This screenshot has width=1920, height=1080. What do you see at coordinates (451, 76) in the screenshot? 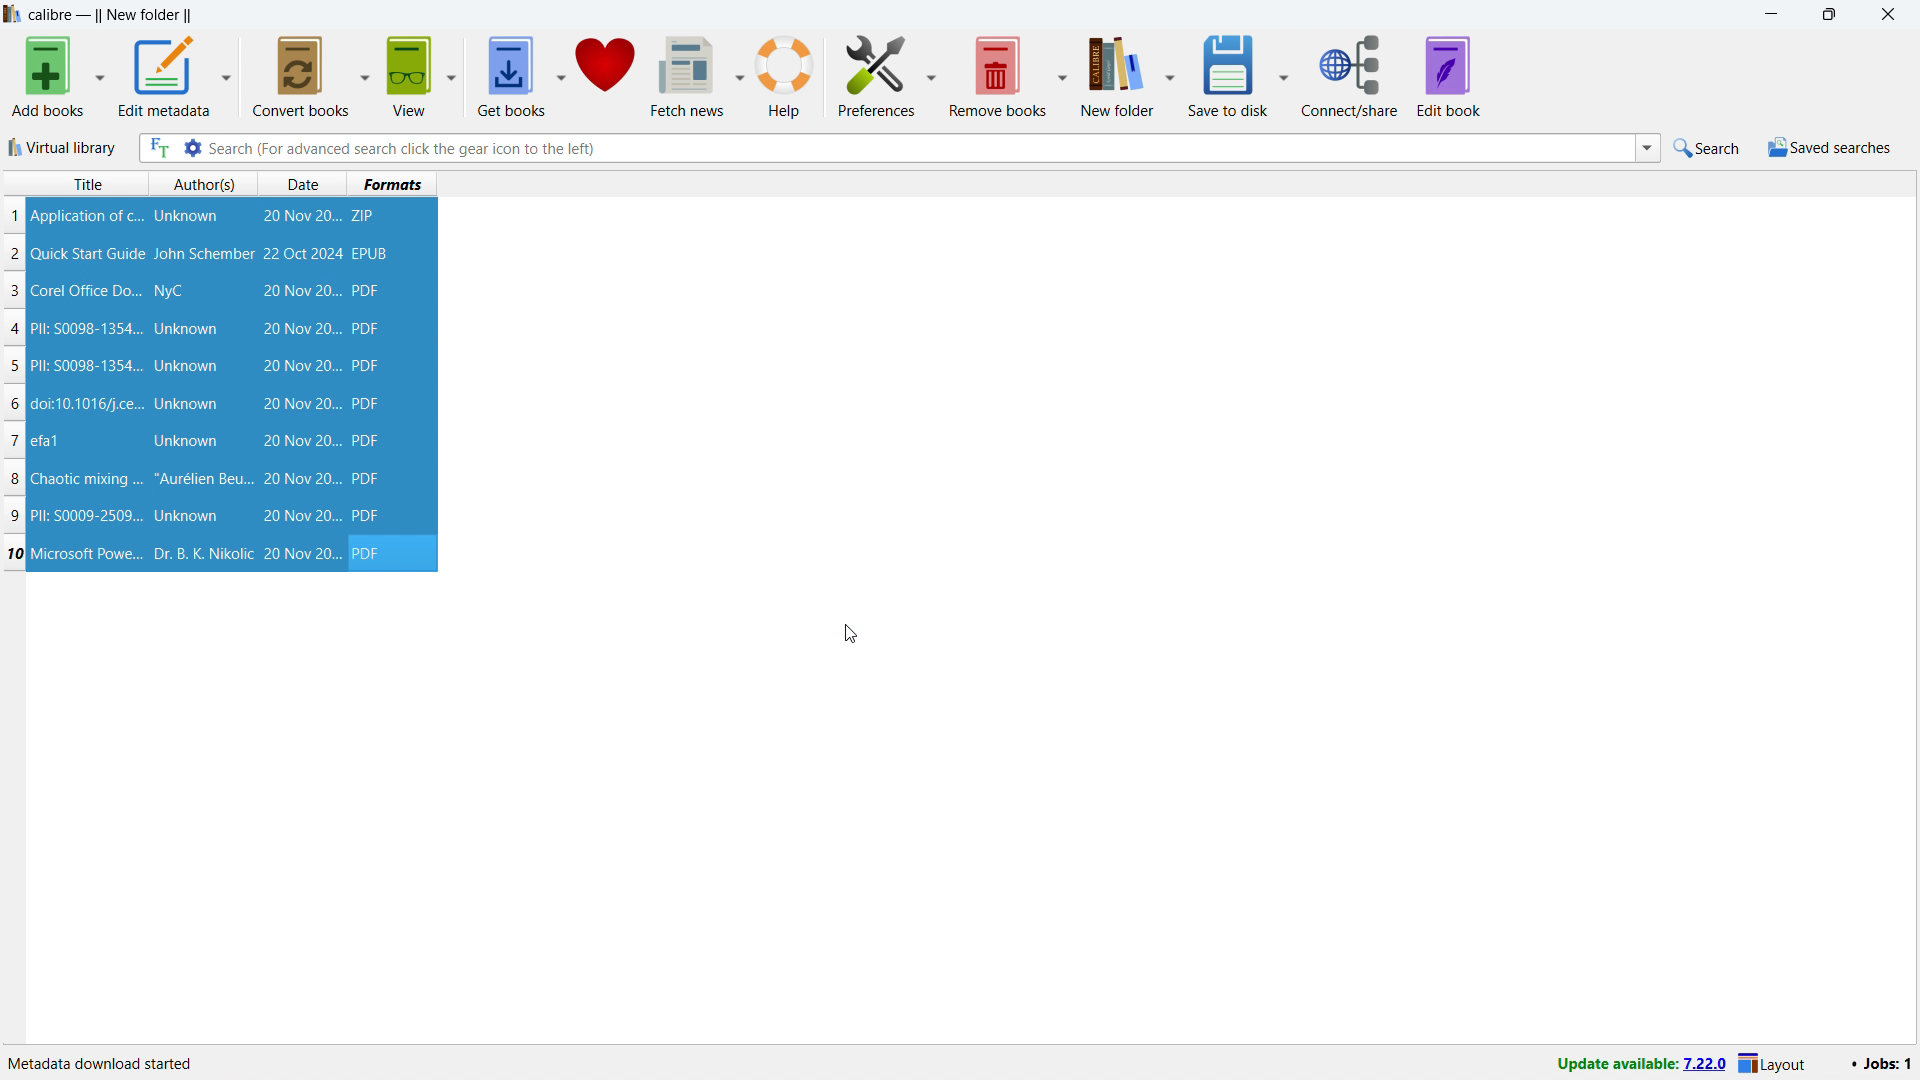
I see `view options` at bounding box center [451, 76].